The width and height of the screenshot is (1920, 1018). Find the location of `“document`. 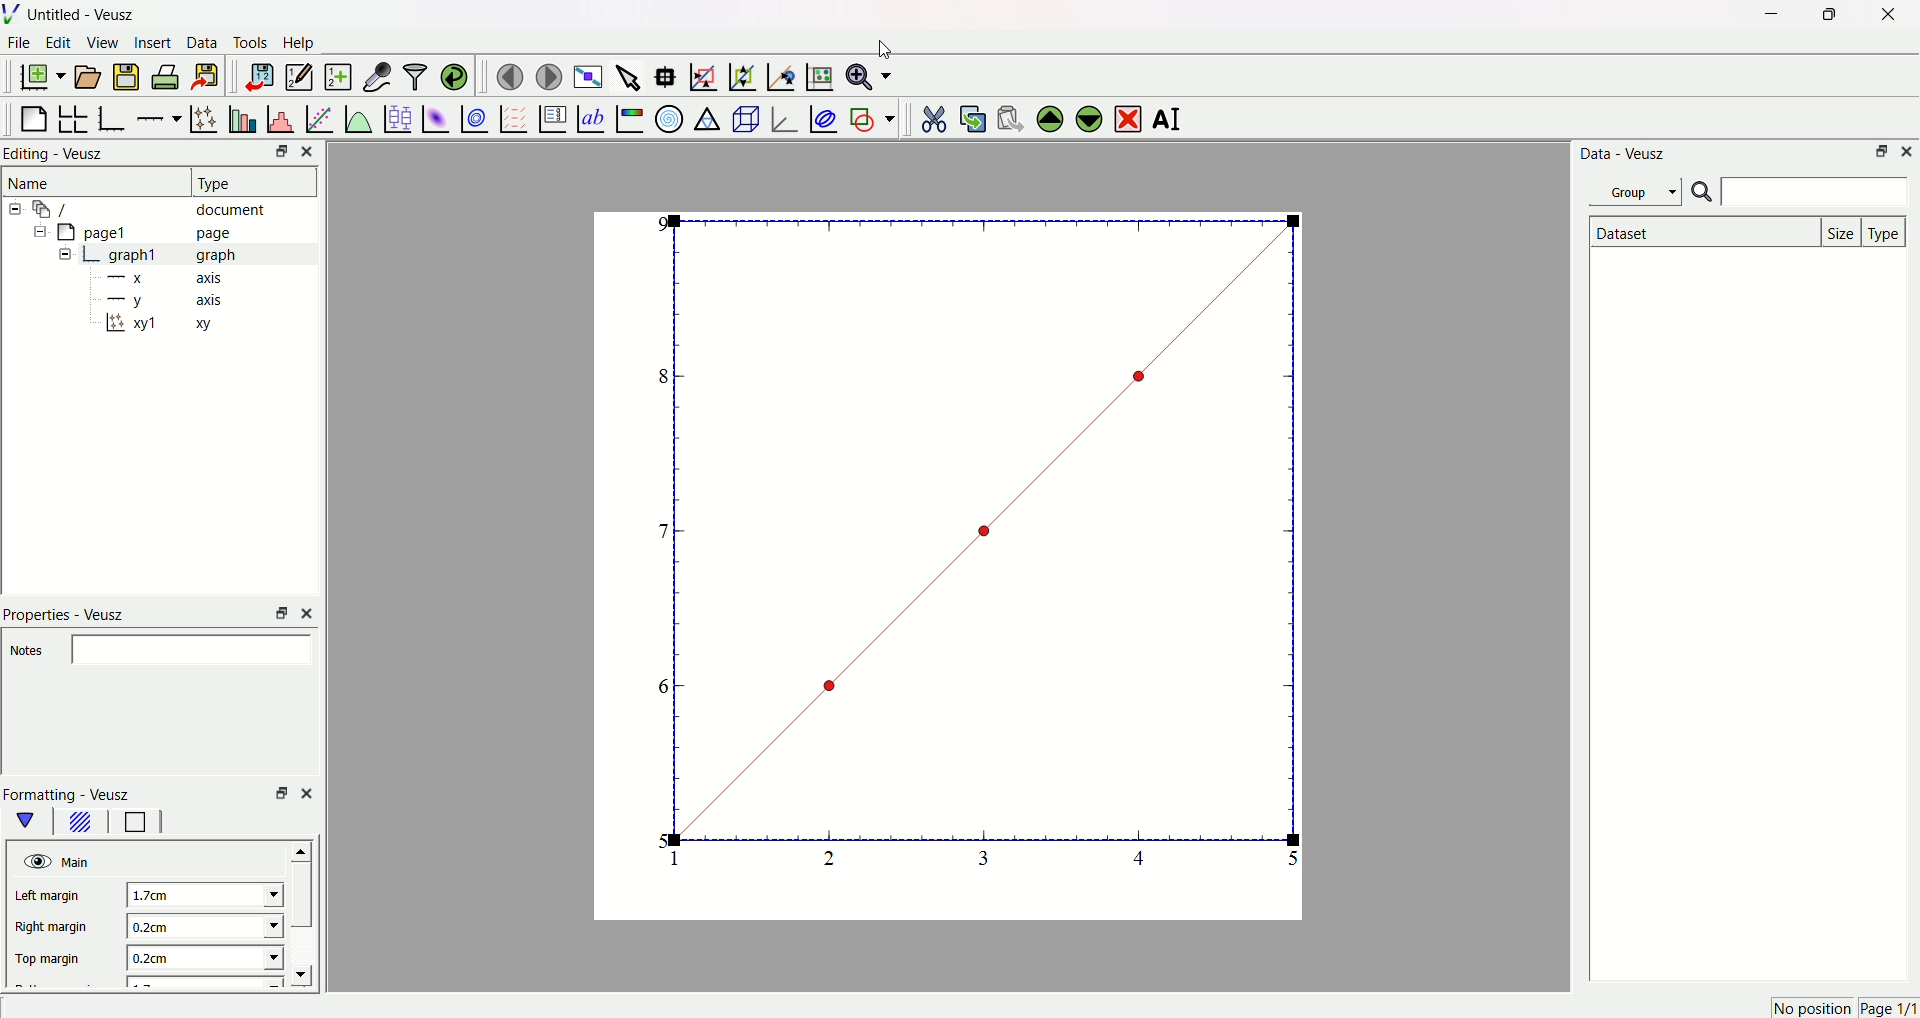

“document is located at coordinates (159, 208).